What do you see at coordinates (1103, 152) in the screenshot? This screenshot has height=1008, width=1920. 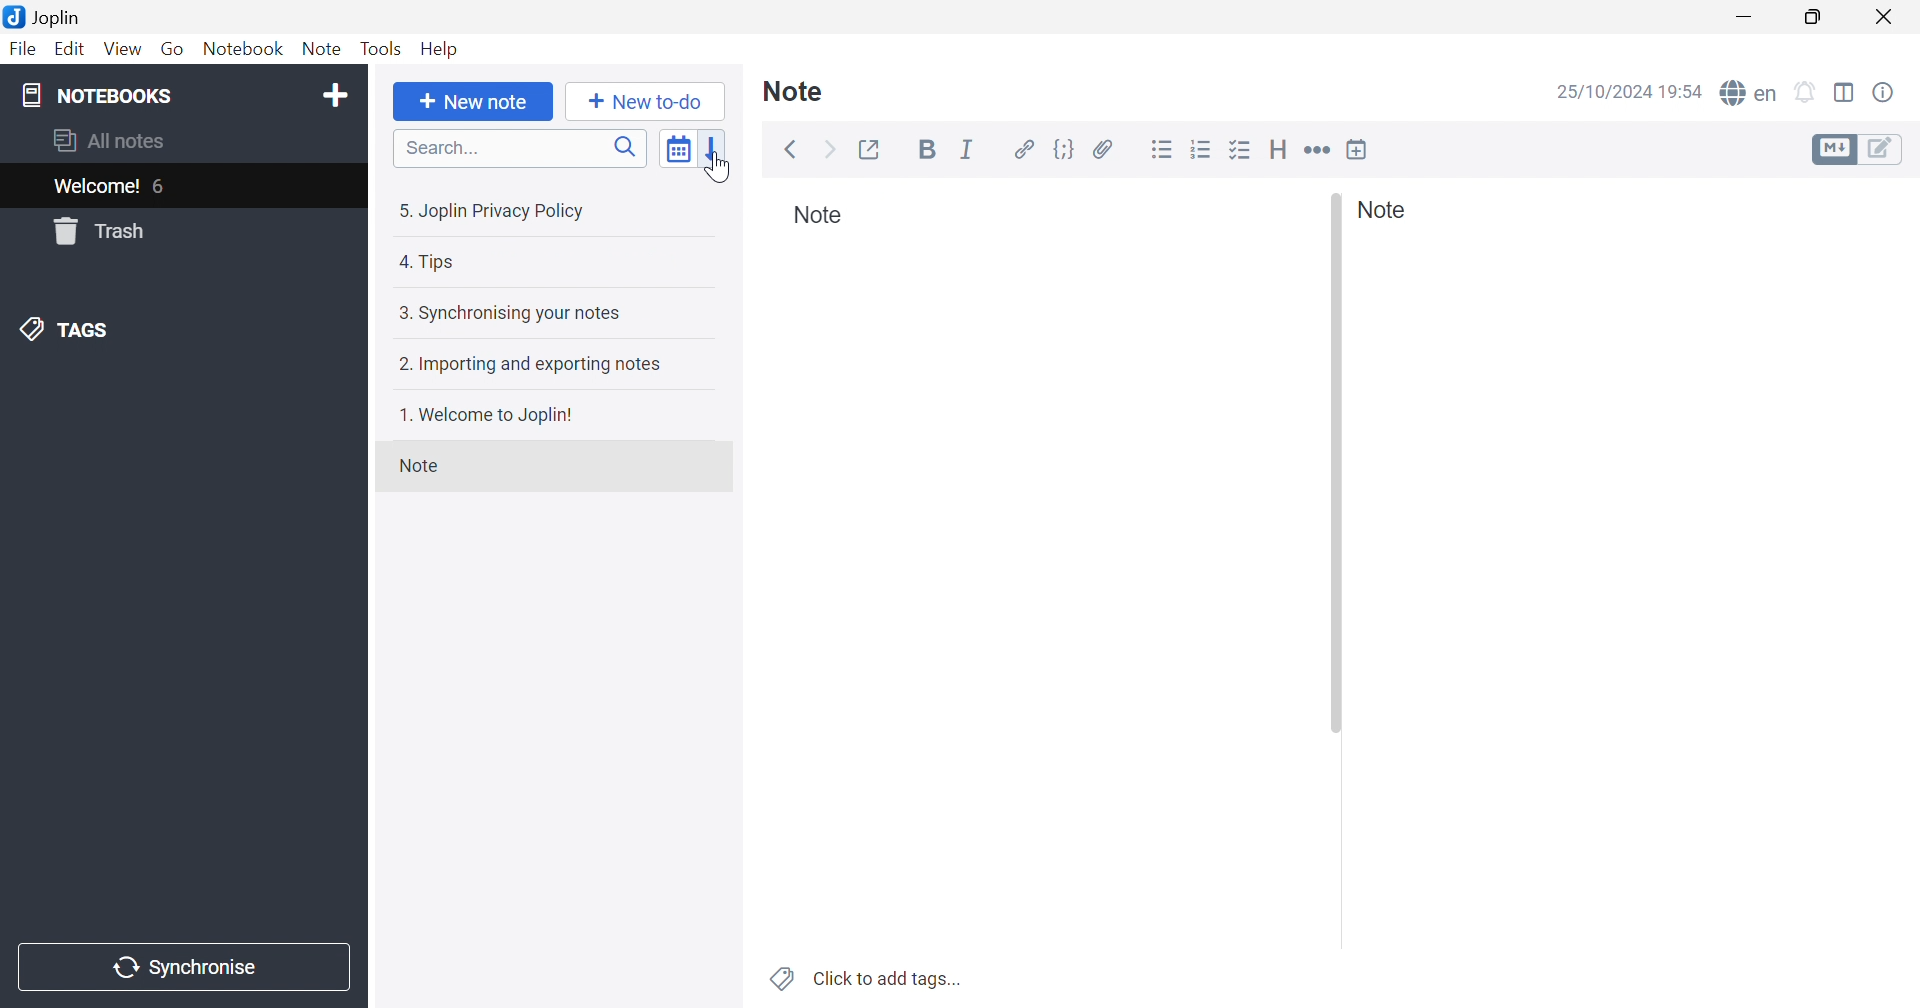 I see `Attach file` at bounding box center [1103, 152].